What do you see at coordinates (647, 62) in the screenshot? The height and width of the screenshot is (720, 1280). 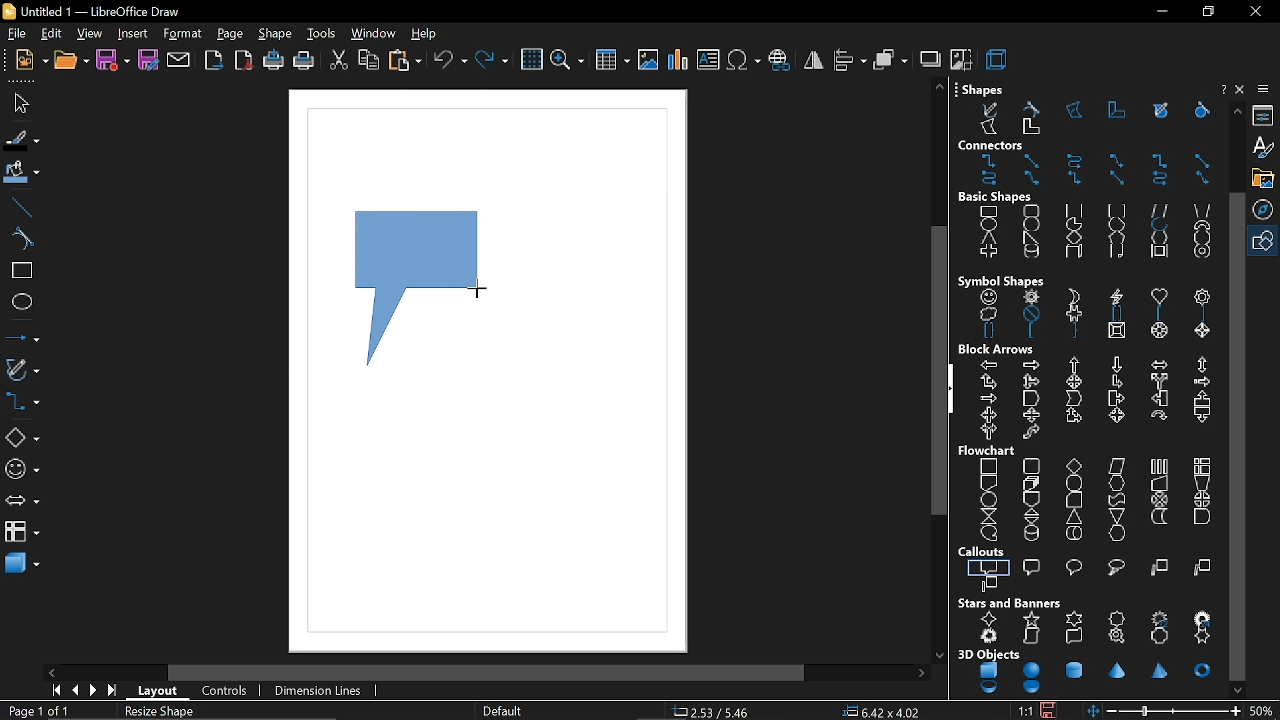 I see `insert image` at bounding box center [647, 62].